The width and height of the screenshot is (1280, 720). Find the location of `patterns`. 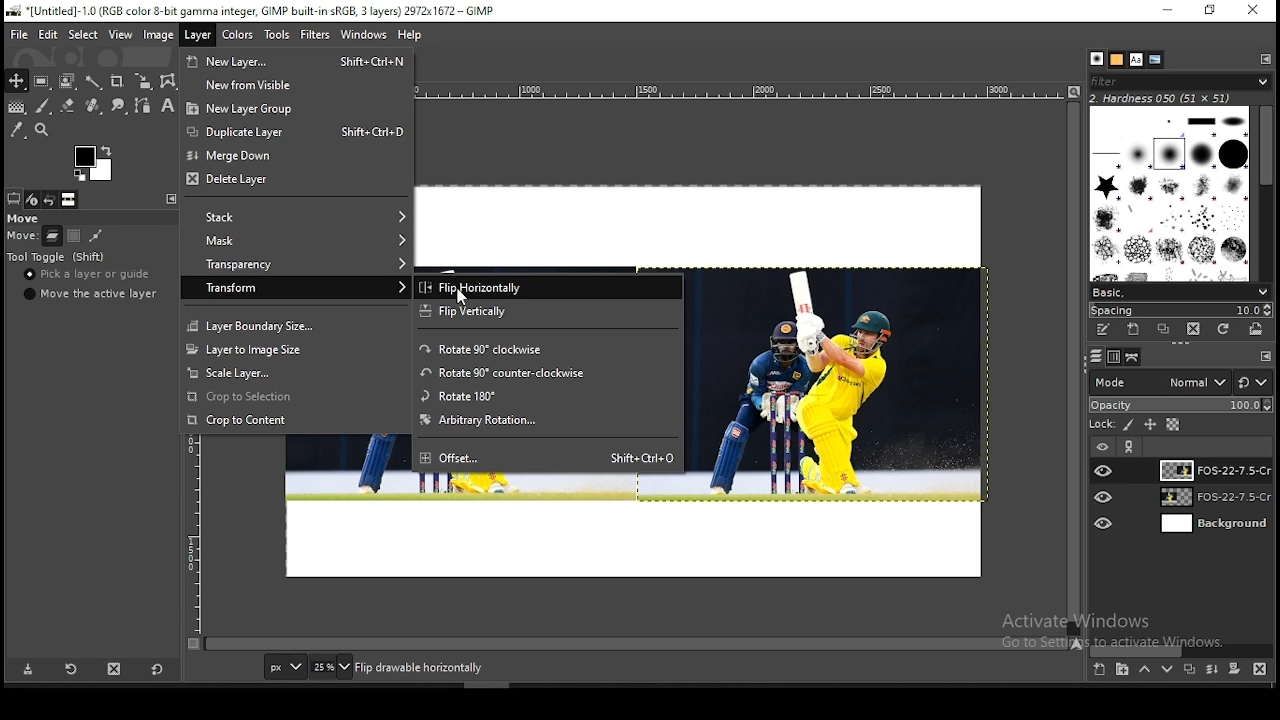

patterns is located at coordinates (1117, 59).